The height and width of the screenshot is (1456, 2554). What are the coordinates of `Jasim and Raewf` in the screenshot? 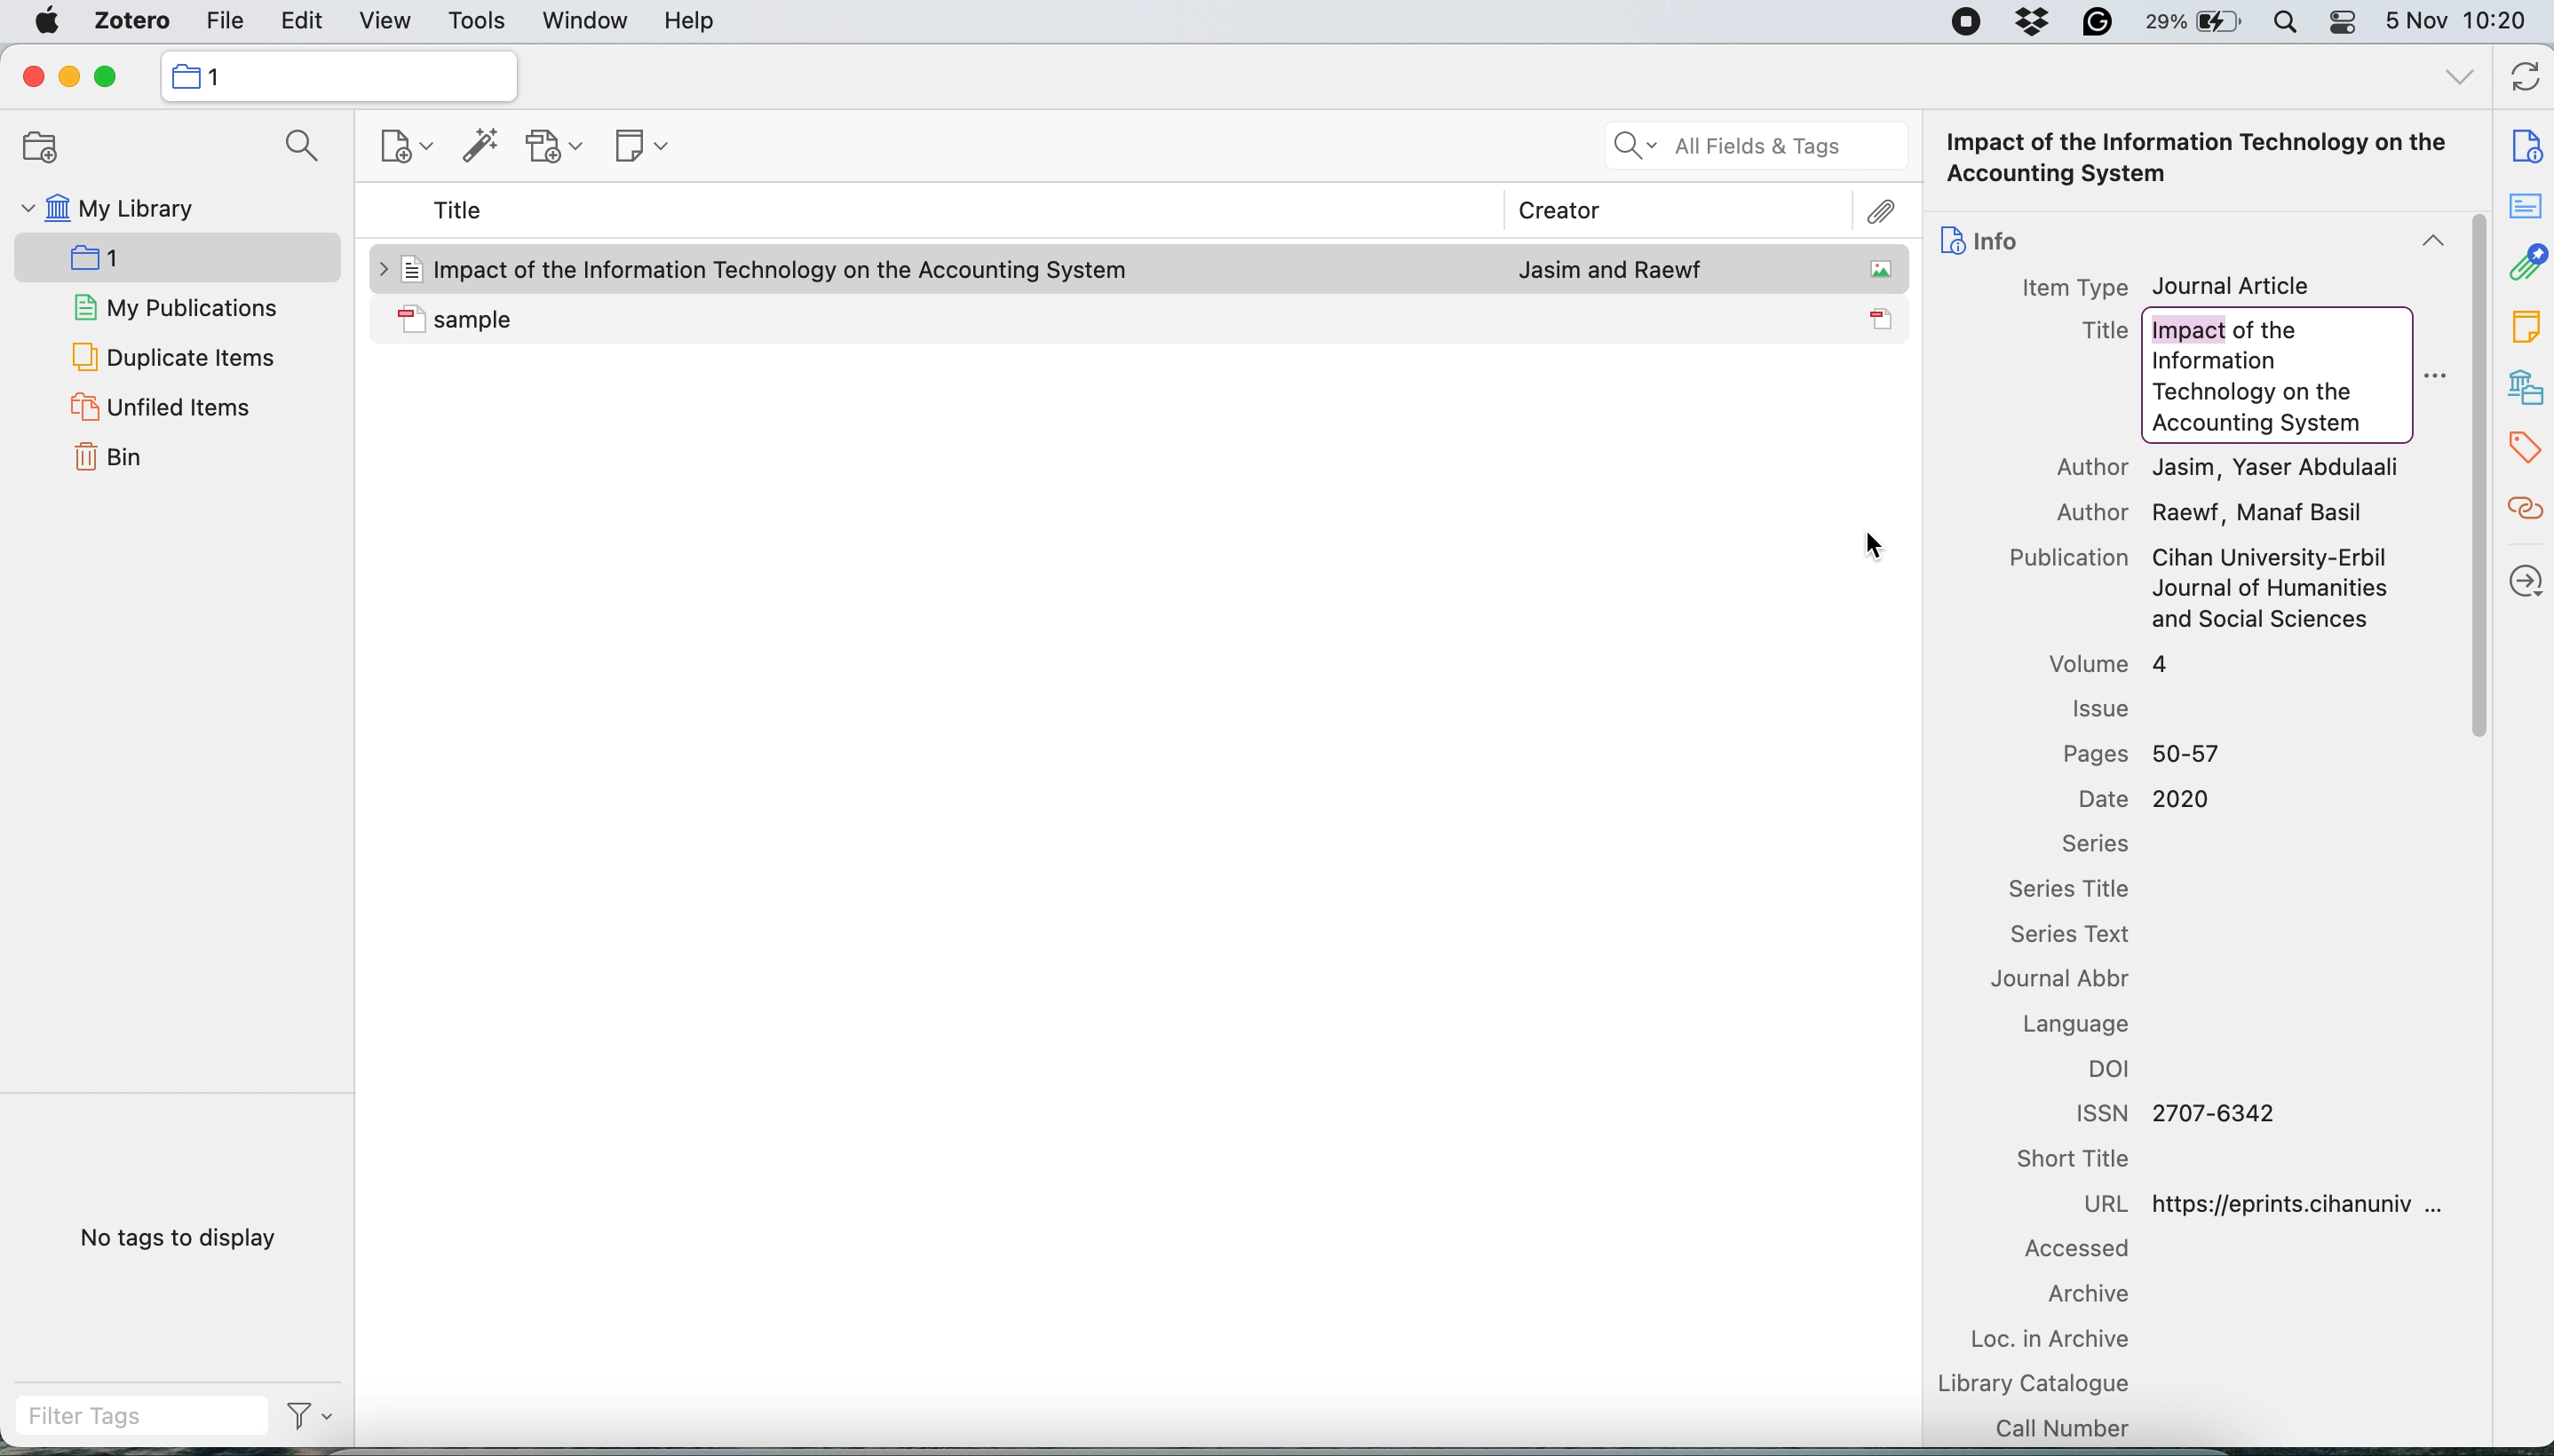 It's located at (1611, 267).